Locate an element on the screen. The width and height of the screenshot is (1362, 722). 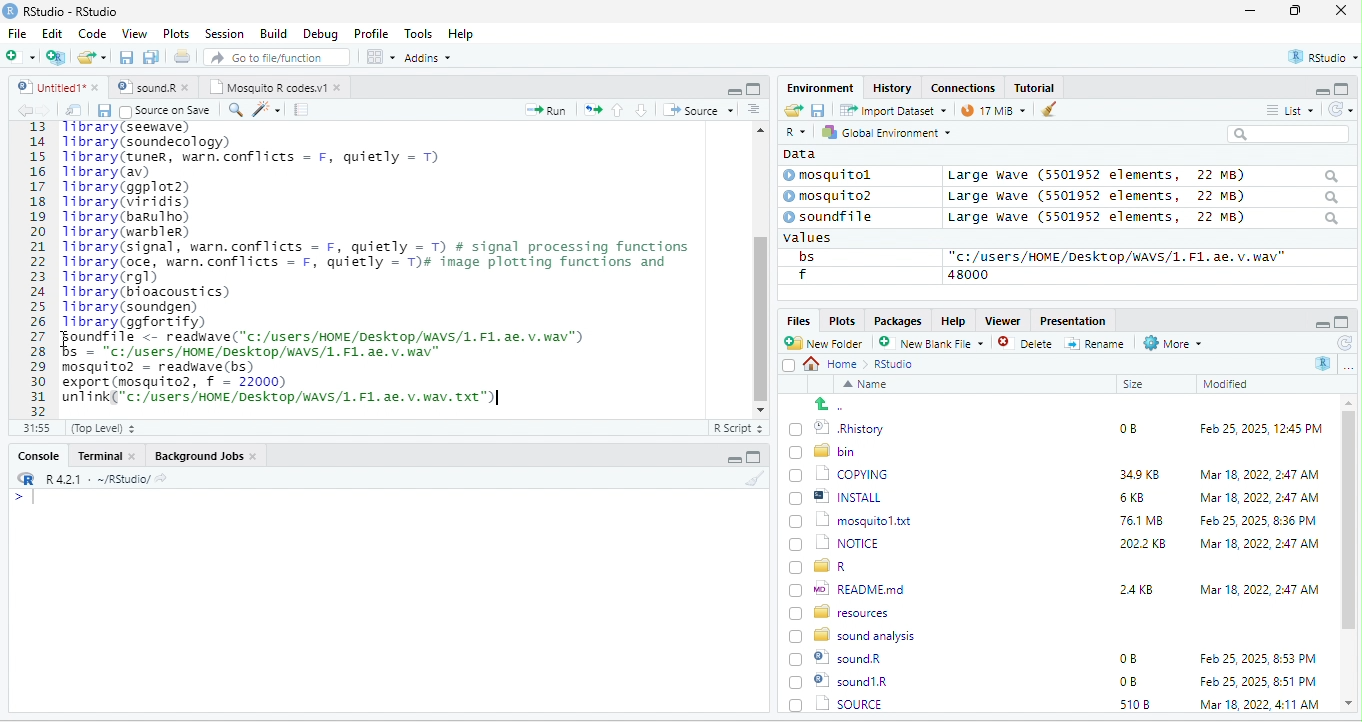
© mosquitol is located at coordinates (842, 175).